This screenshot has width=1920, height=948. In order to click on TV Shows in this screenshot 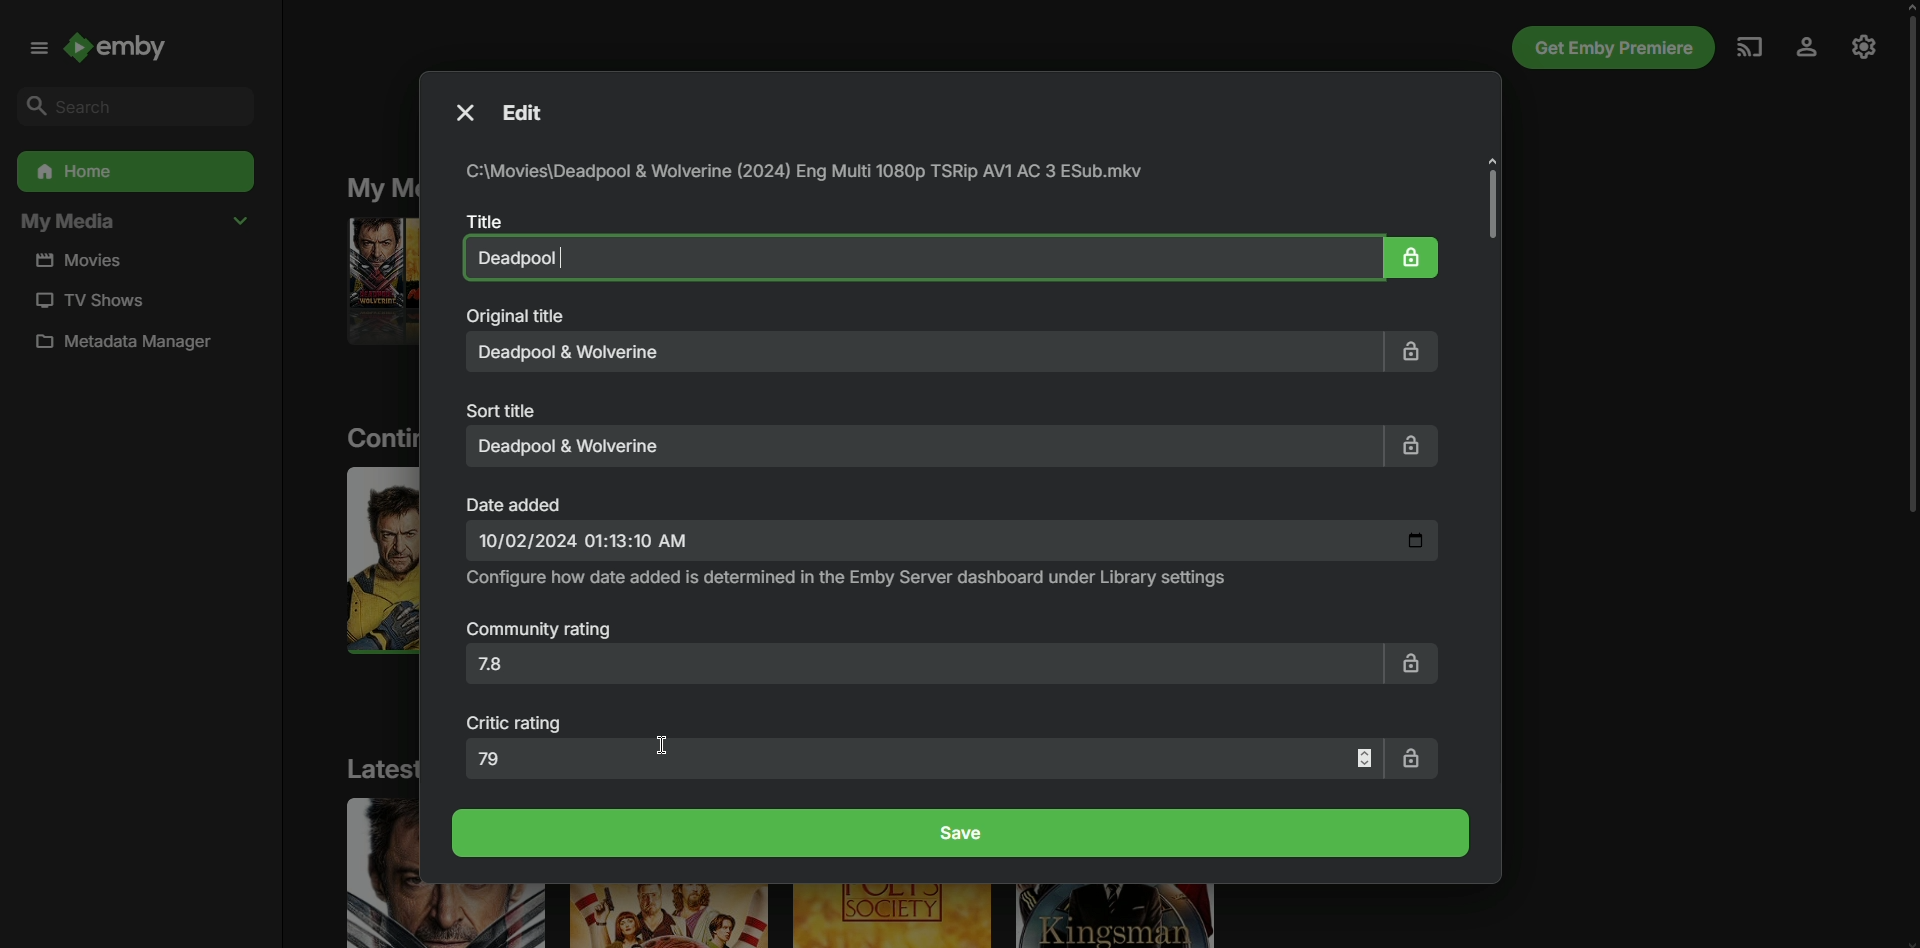, I will do `click(87, 300)`.